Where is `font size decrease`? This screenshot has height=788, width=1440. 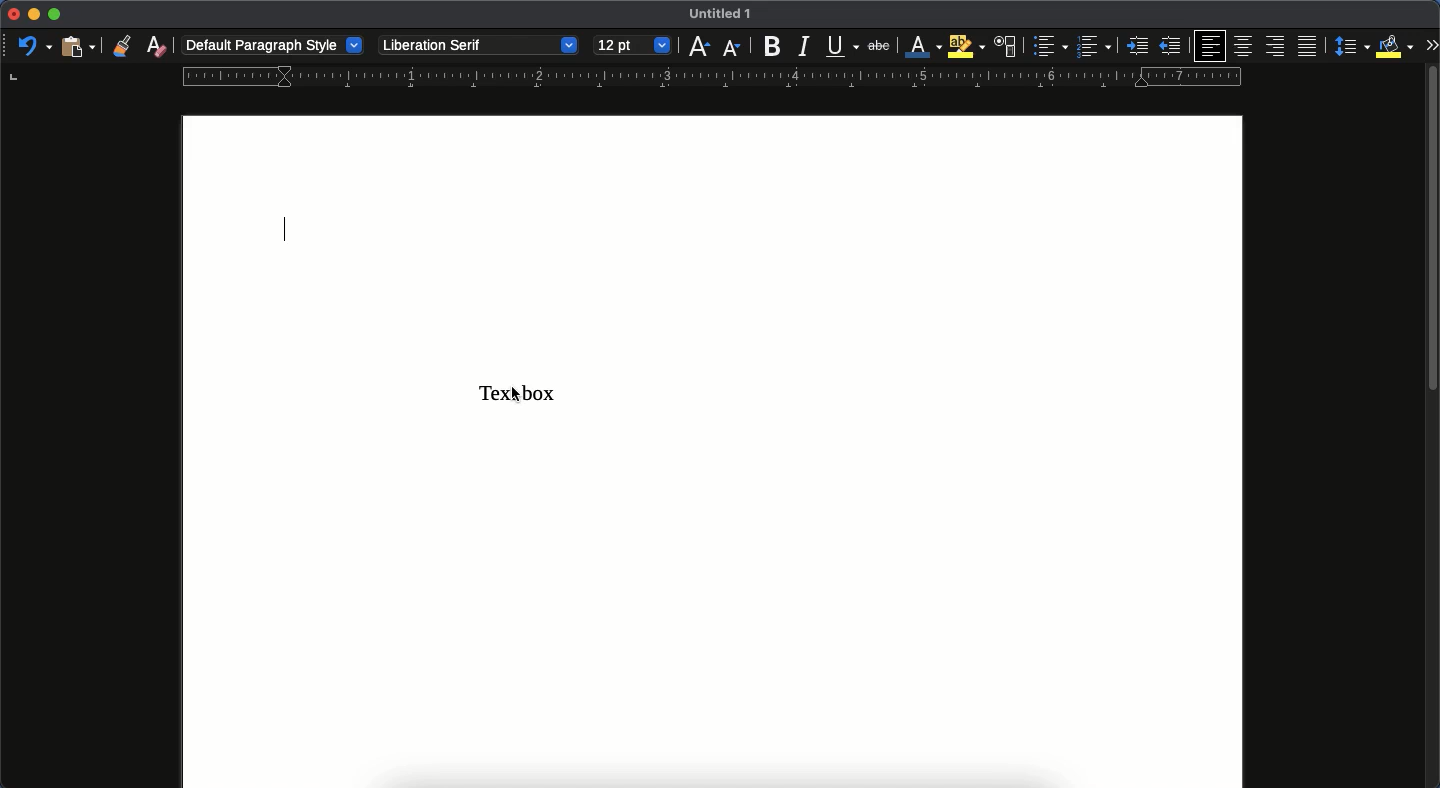 font size decrease is located at coordinates (733, 49).